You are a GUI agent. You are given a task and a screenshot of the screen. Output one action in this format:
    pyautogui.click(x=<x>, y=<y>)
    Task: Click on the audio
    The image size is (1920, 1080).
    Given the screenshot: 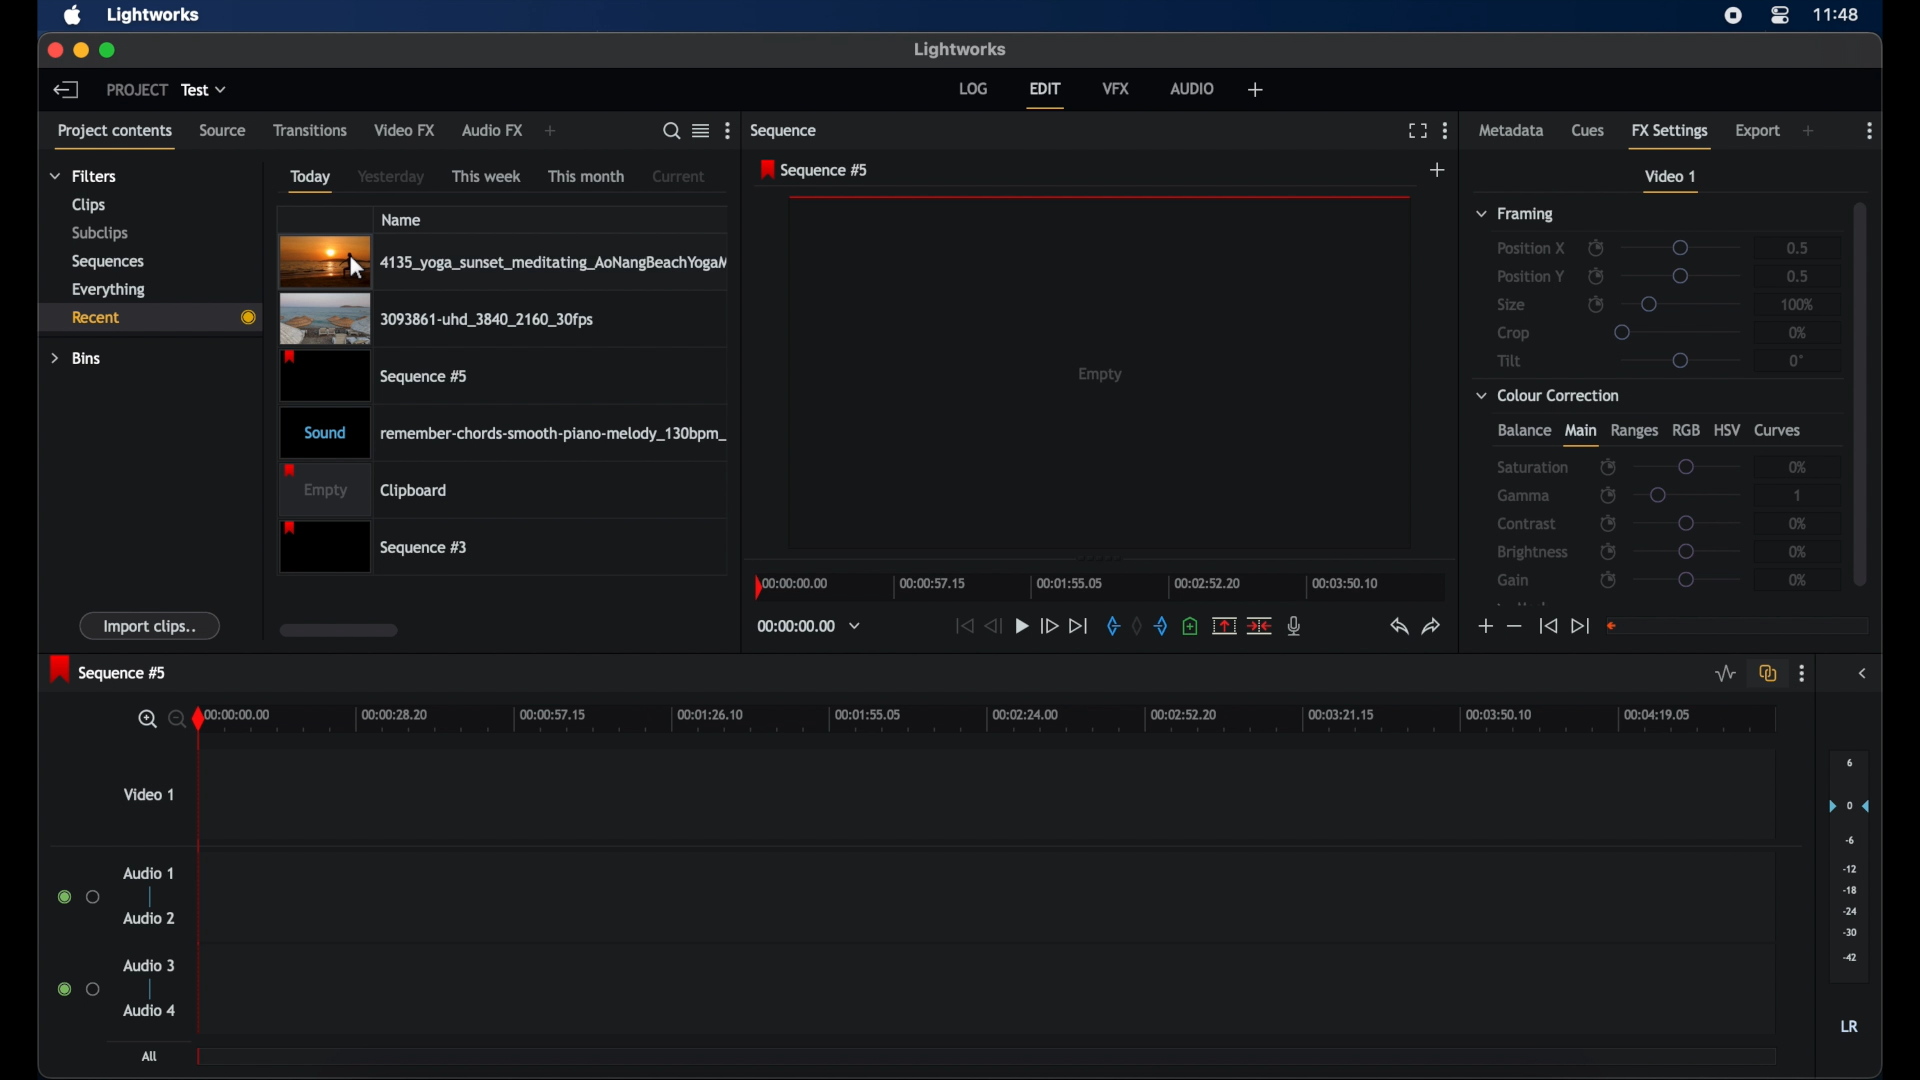 What is the action you would take?
    pyautogui.click(x=1194, y=88)
    